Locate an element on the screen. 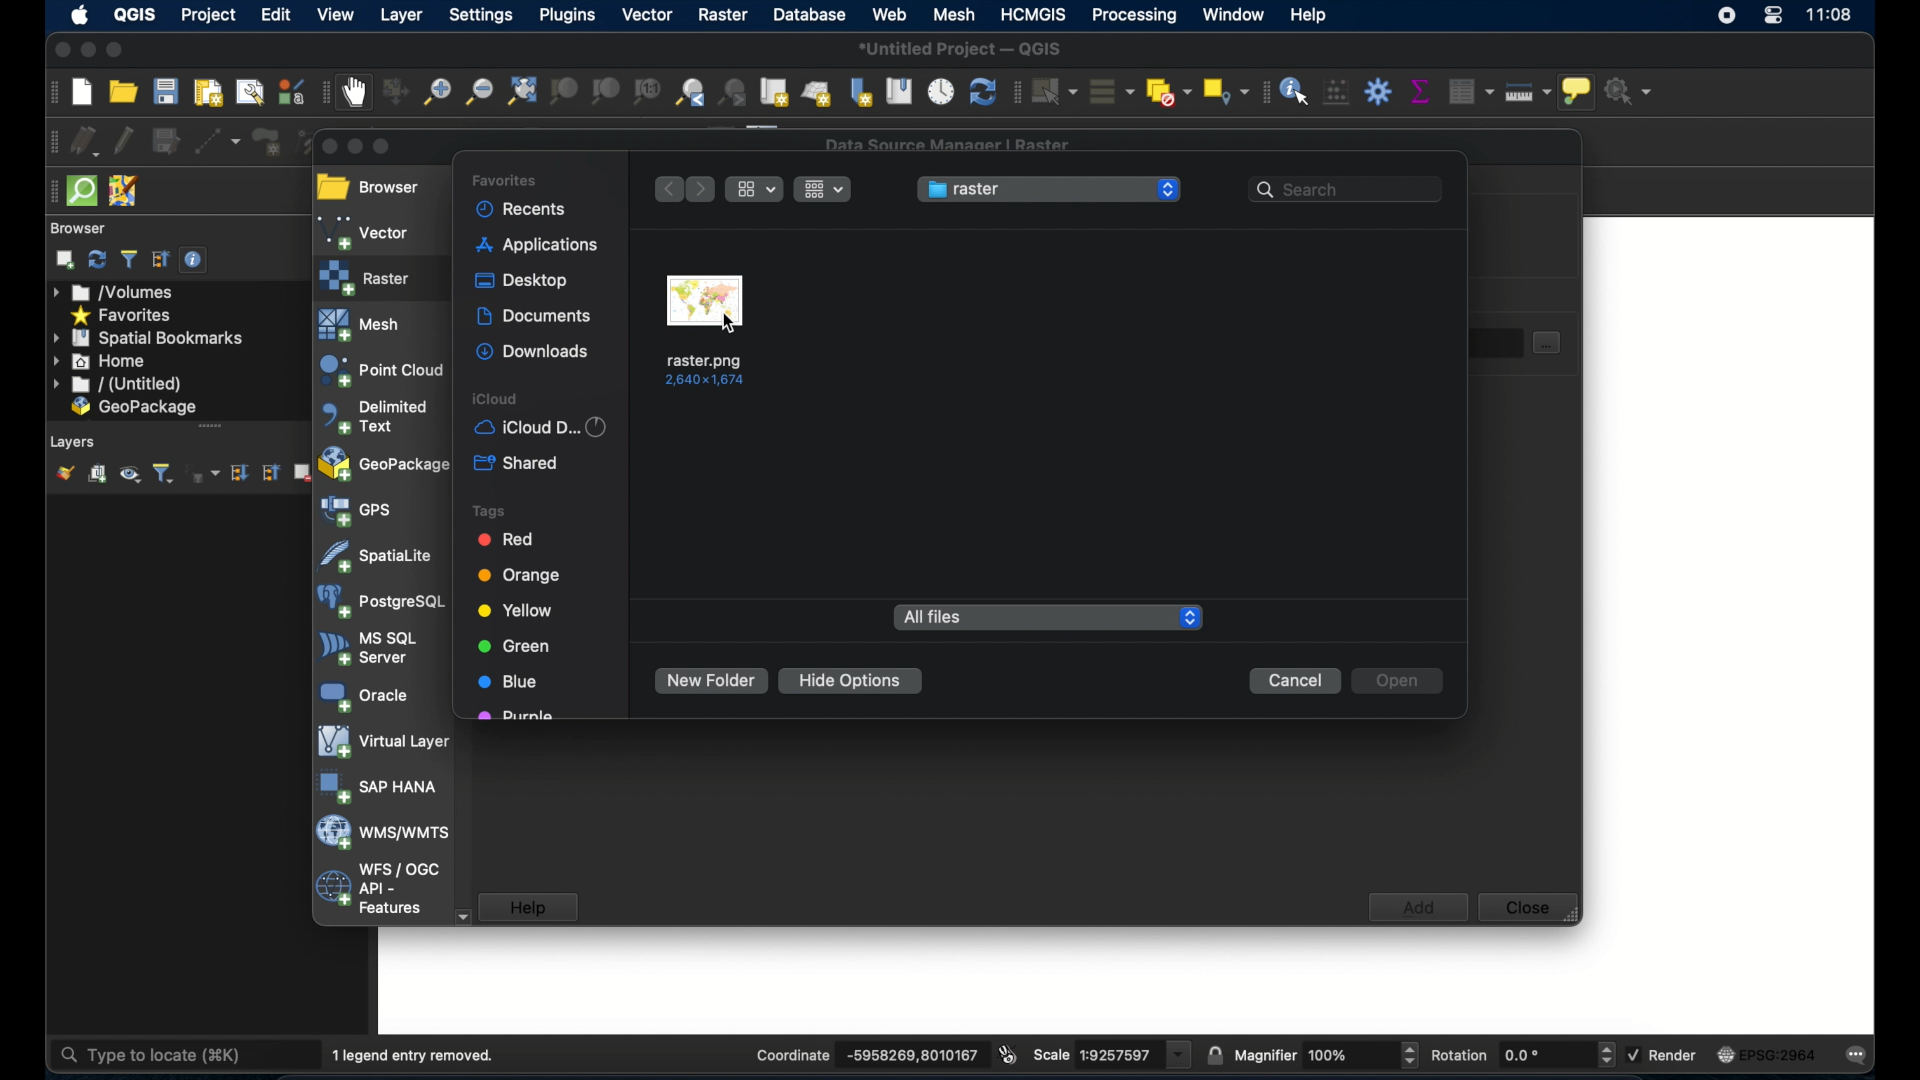  layer is located at coordinates (403, 18).